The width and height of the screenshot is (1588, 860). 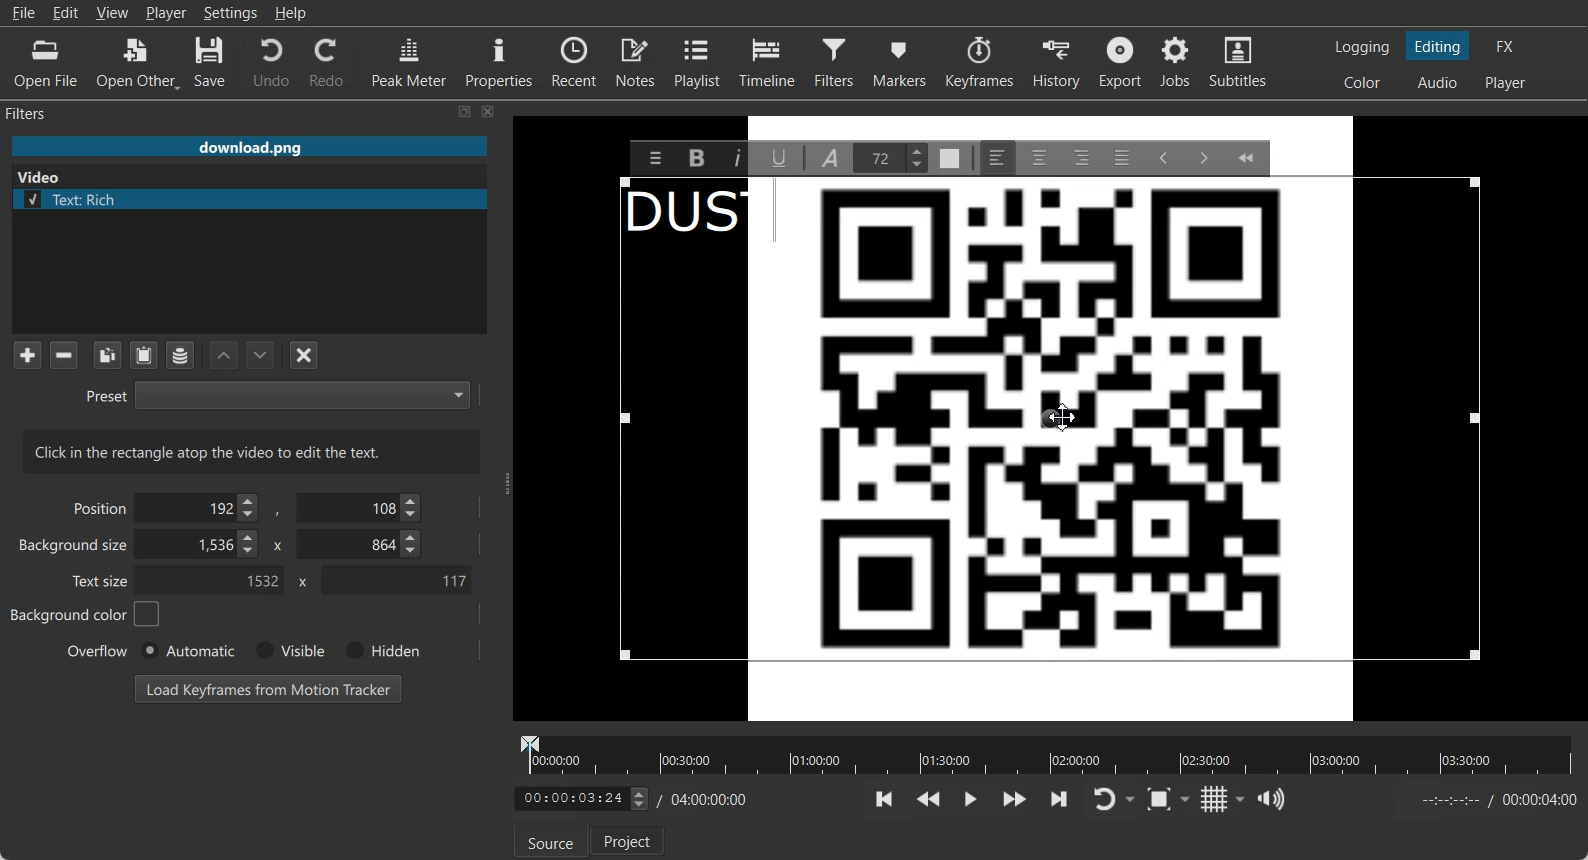 What do you see at coordinates (1245, 157) in the screenshot?
I see `Collapse Toolbar` at bounding box center [1245, 157].